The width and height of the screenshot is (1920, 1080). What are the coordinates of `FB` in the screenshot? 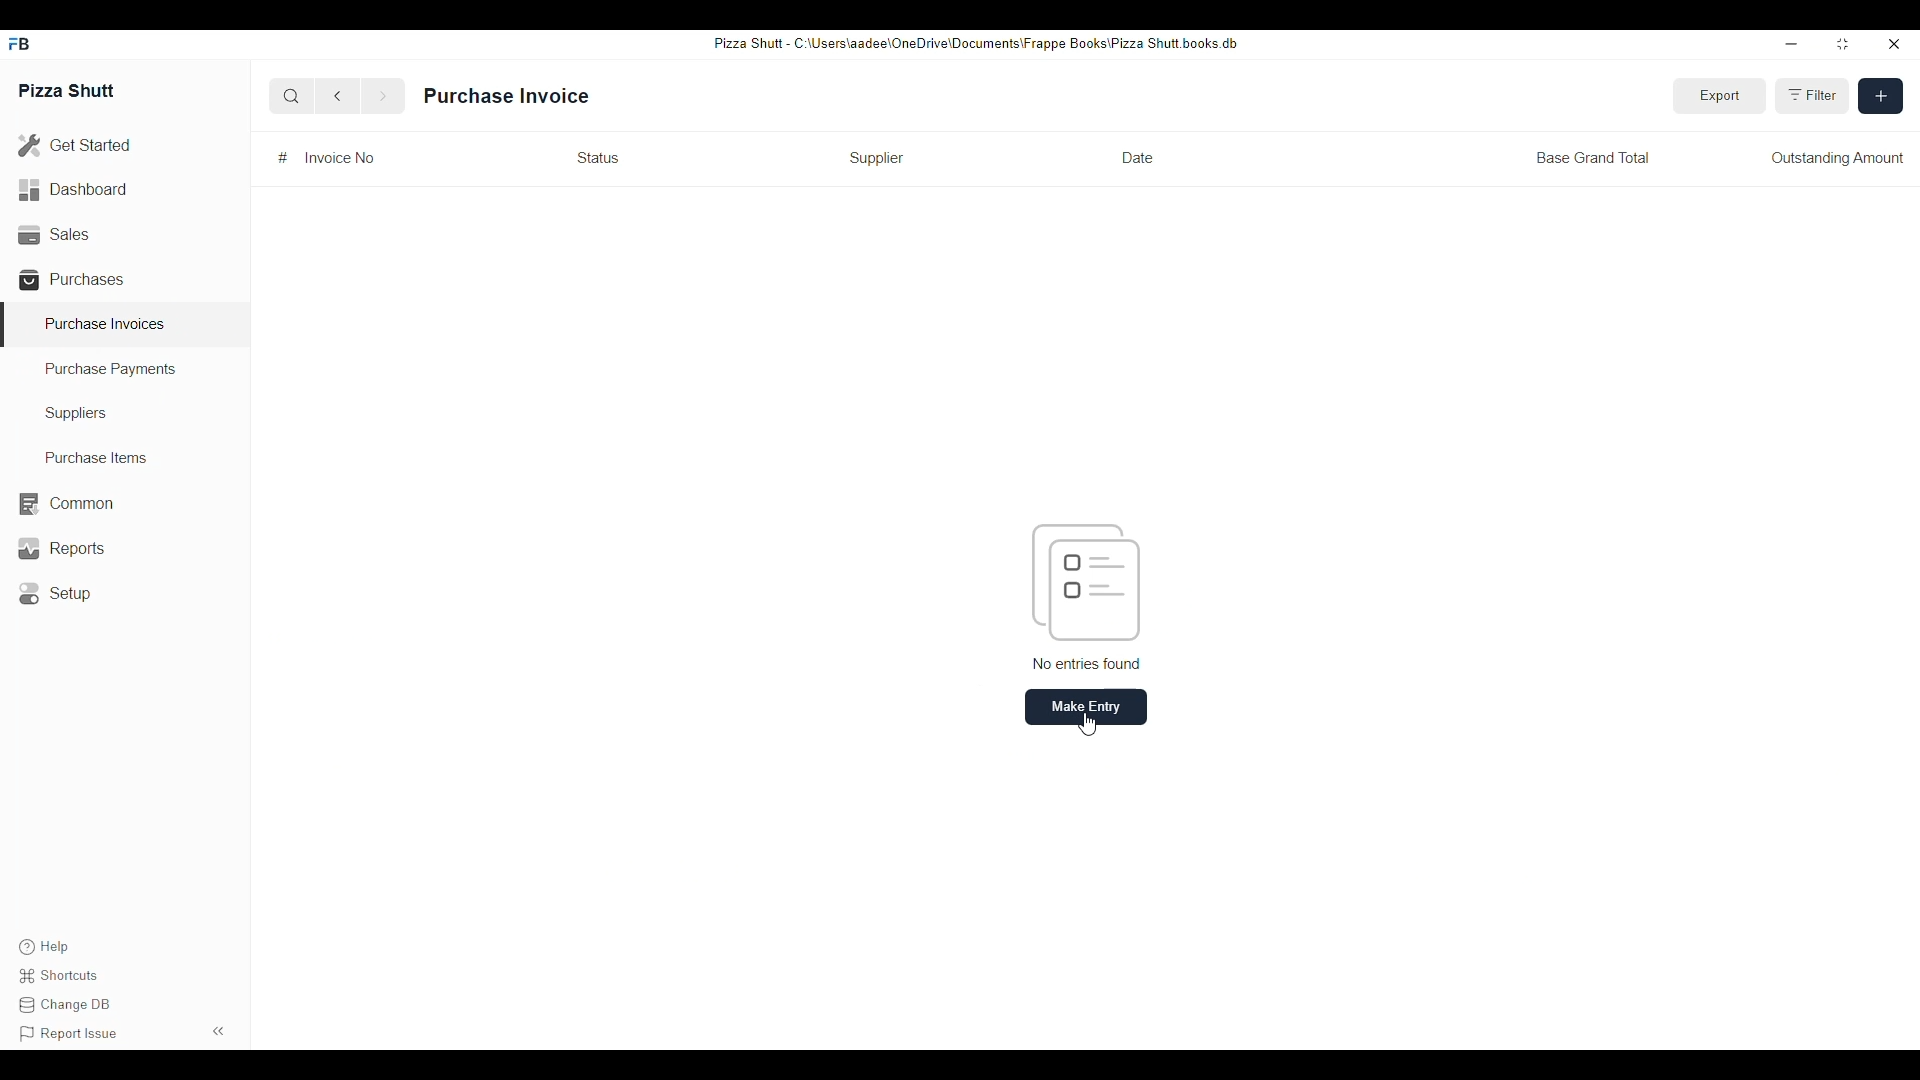 It's located at (22, 44).